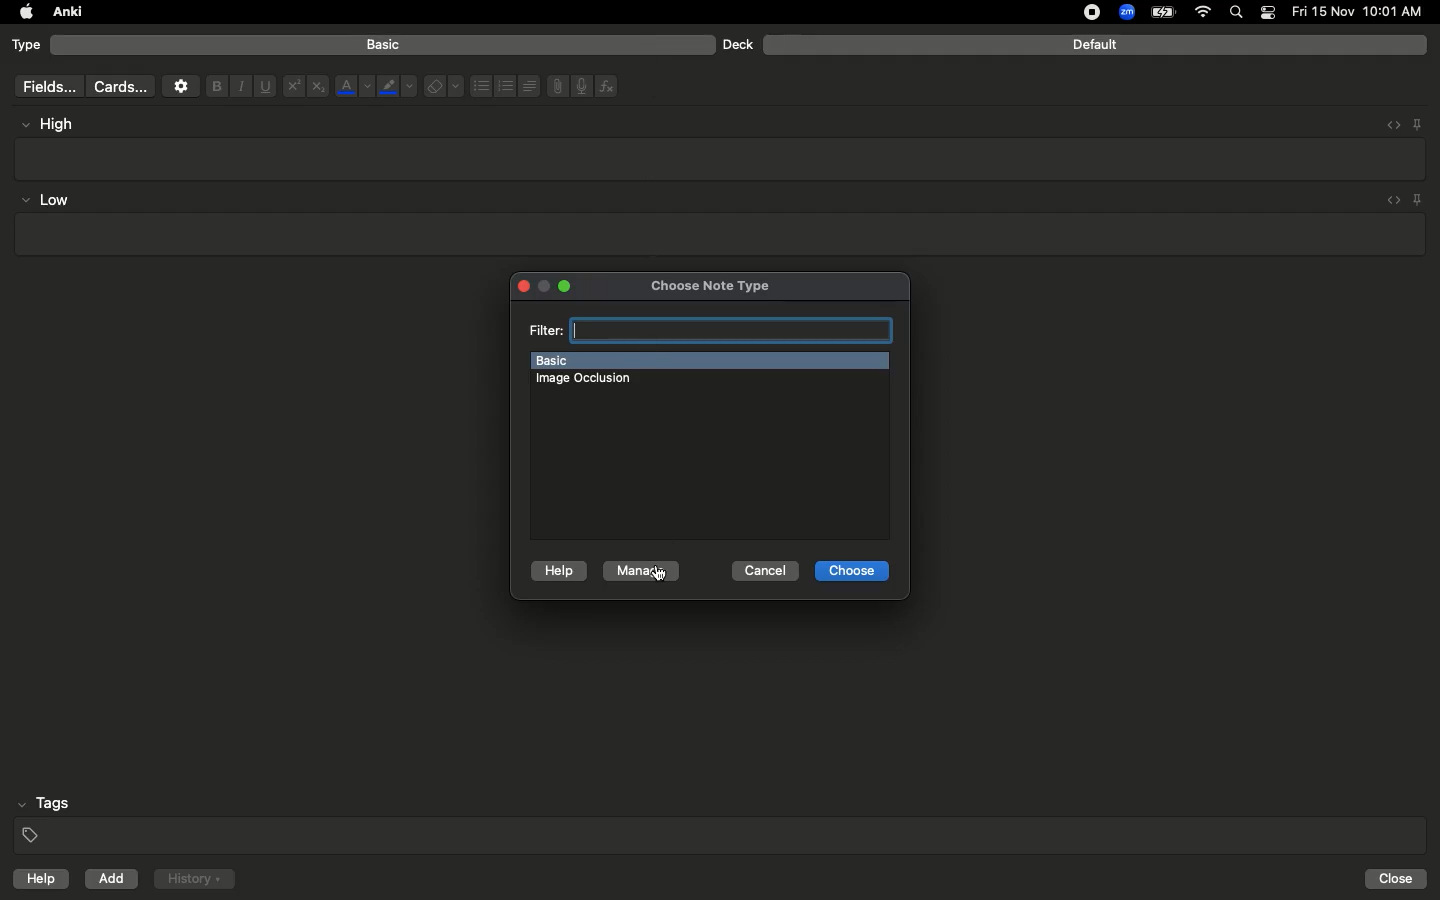  What do you see at coordinates (66, 13) in the screenshot?
I see `Anki` at bounding box center [66, 13].